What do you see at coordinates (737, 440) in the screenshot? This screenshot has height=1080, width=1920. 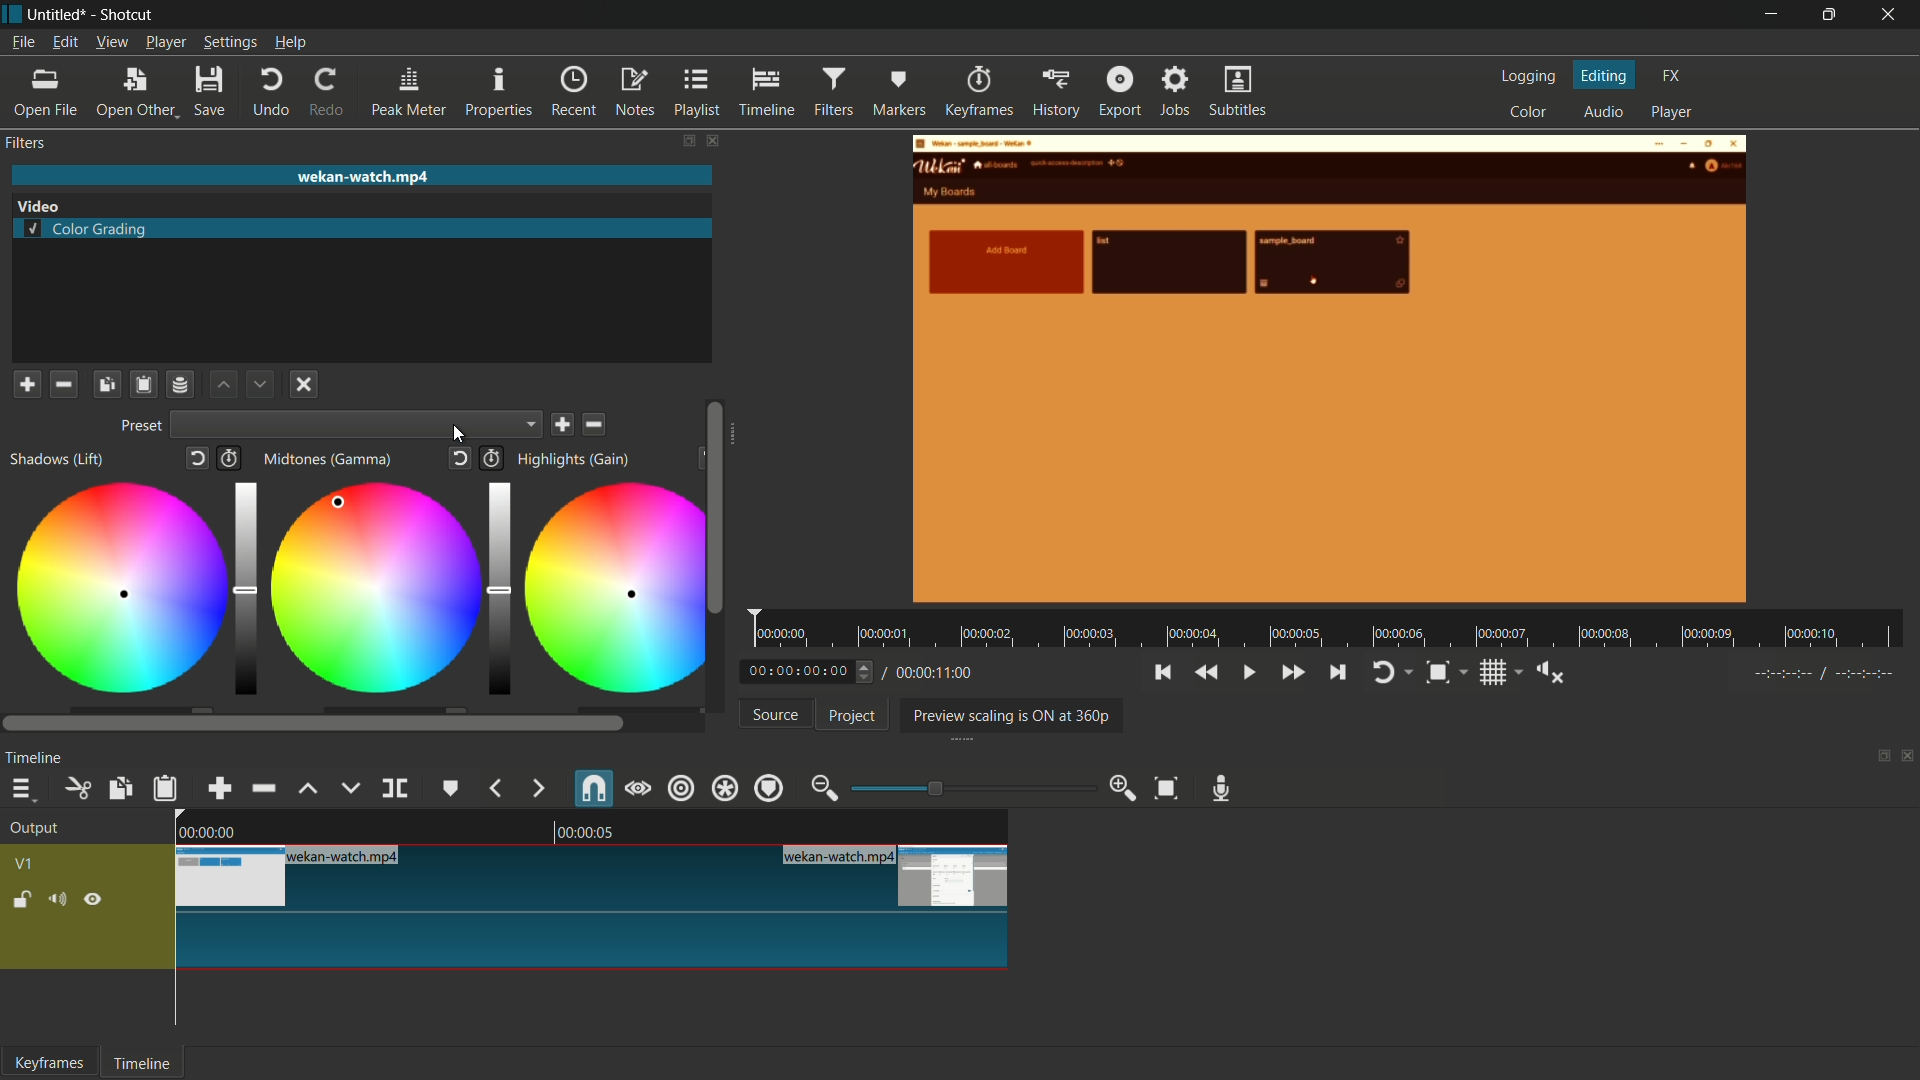 I see `scroll bar` at bounding box center [737, 440].